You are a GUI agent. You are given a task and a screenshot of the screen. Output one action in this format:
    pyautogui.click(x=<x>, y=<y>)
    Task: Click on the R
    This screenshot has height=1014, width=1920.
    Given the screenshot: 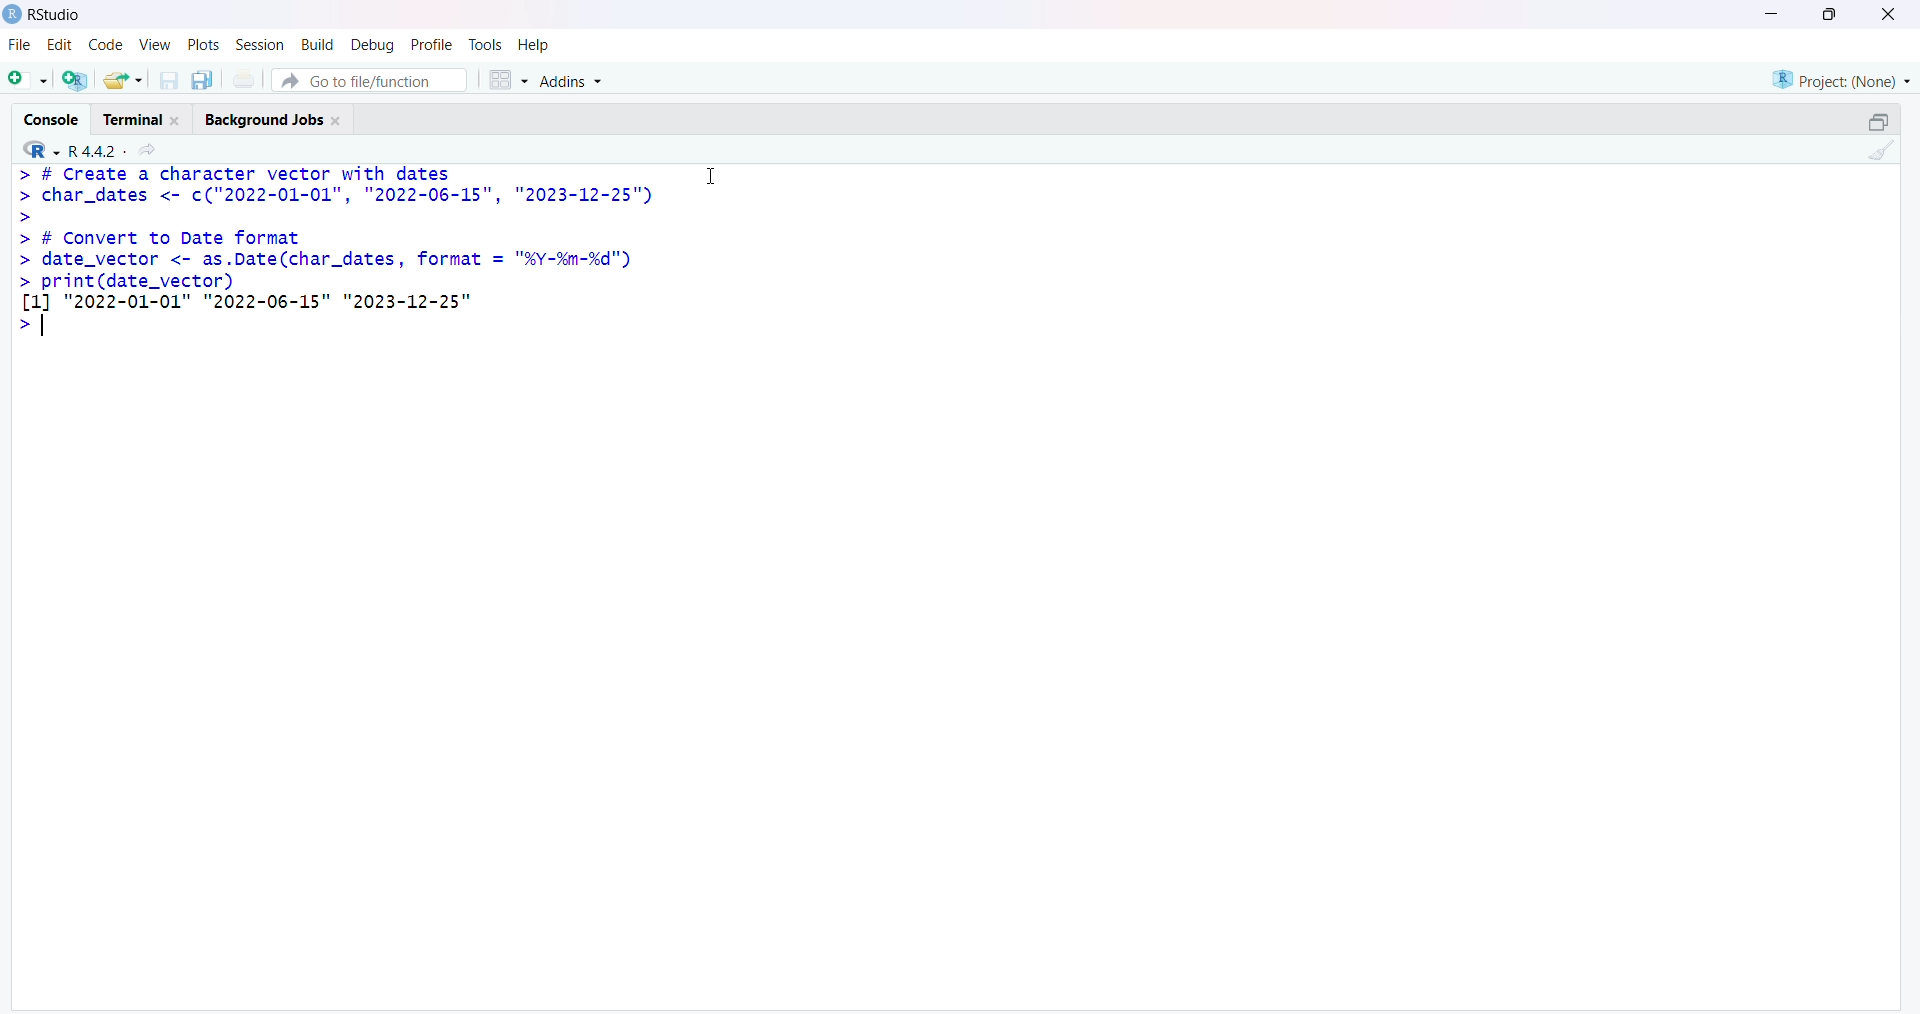 What is the action you would take?
    pyautogui.click(x=34, y=149)
    